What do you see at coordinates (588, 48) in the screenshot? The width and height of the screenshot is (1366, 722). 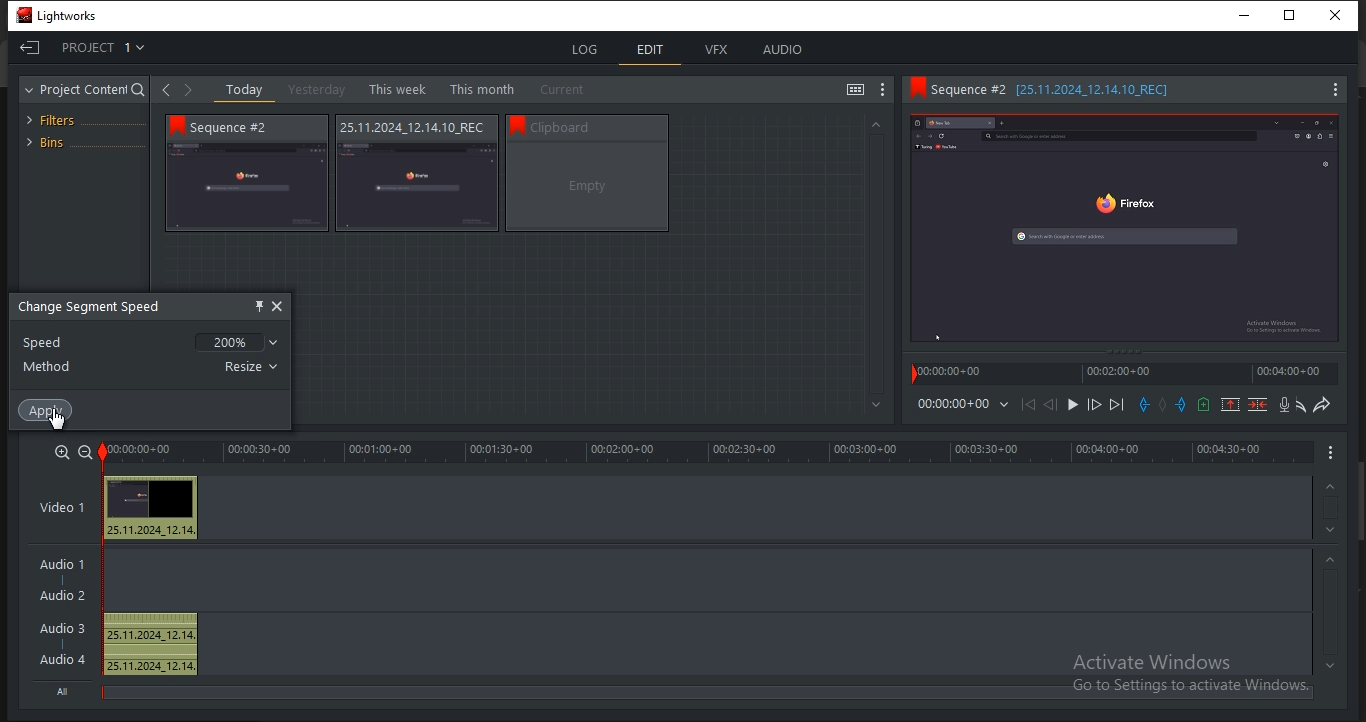 I see `log` at bounding box center [588, 48].